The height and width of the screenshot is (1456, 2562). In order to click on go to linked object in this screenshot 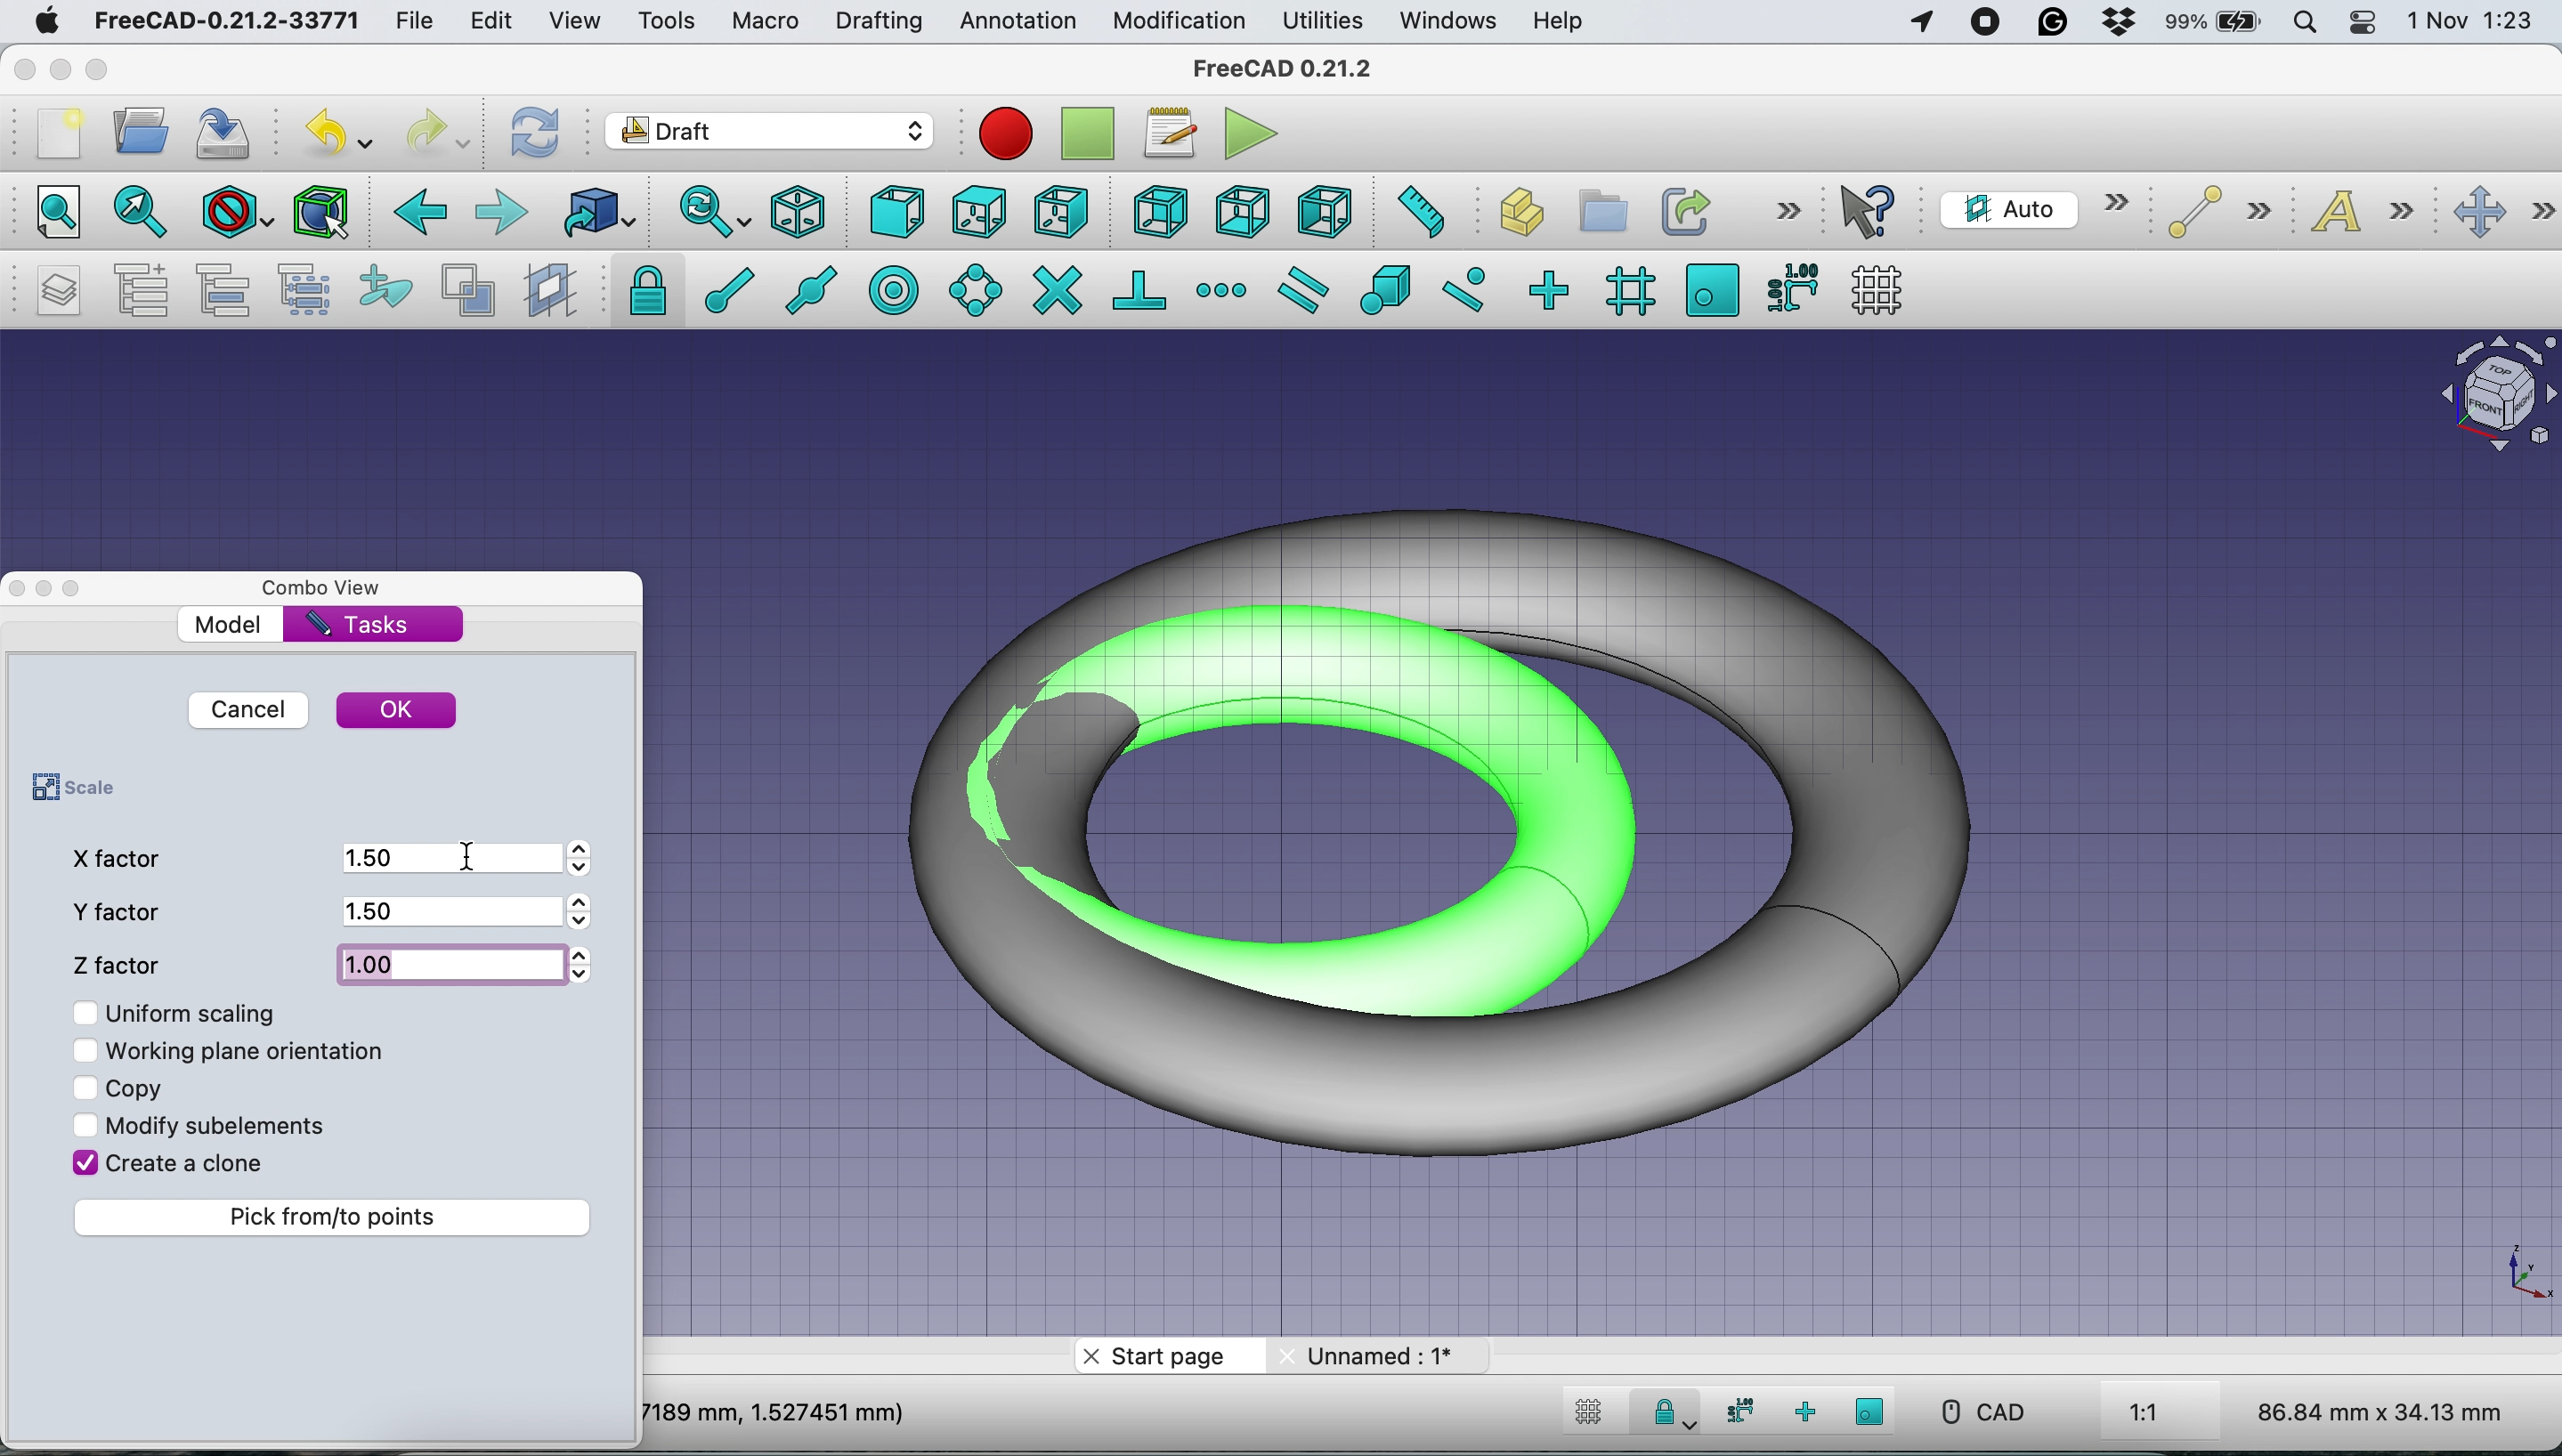, I will do `click(596, 211)`.